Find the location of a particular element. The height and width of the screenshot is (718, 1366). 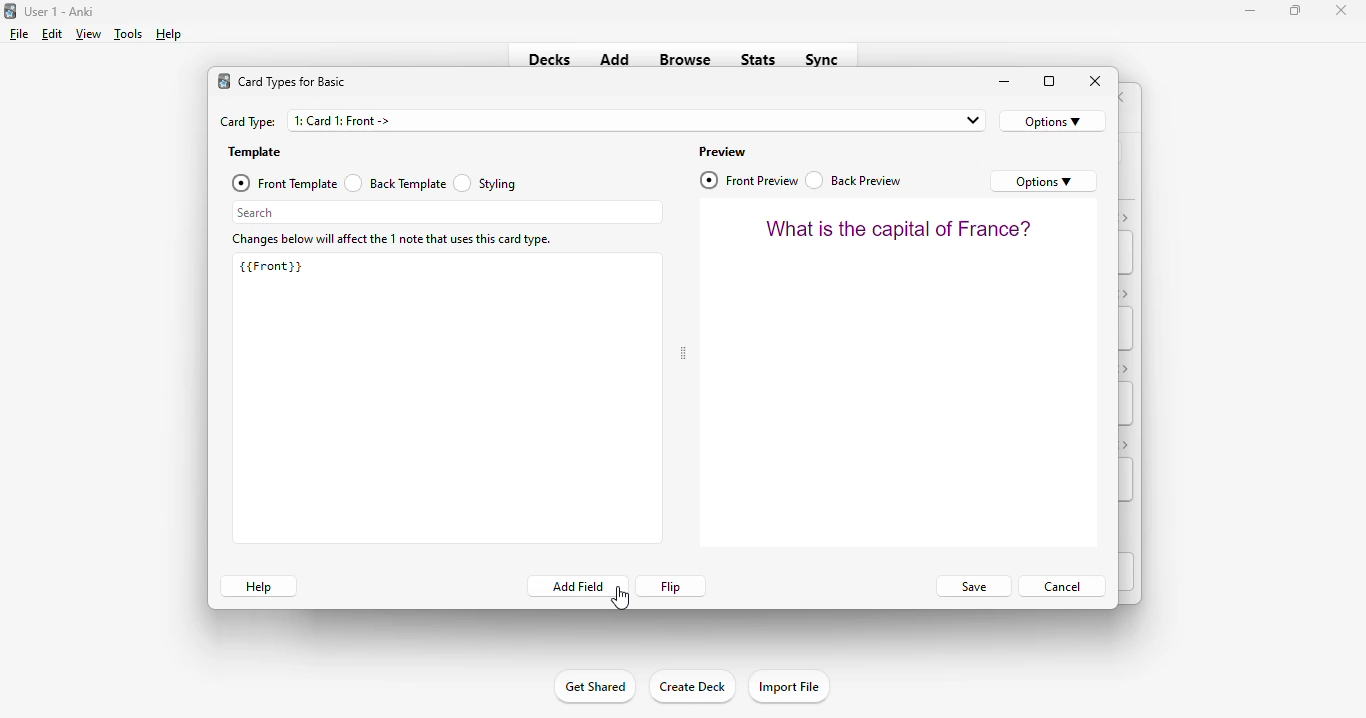

title is located at coordinates (60, 11).